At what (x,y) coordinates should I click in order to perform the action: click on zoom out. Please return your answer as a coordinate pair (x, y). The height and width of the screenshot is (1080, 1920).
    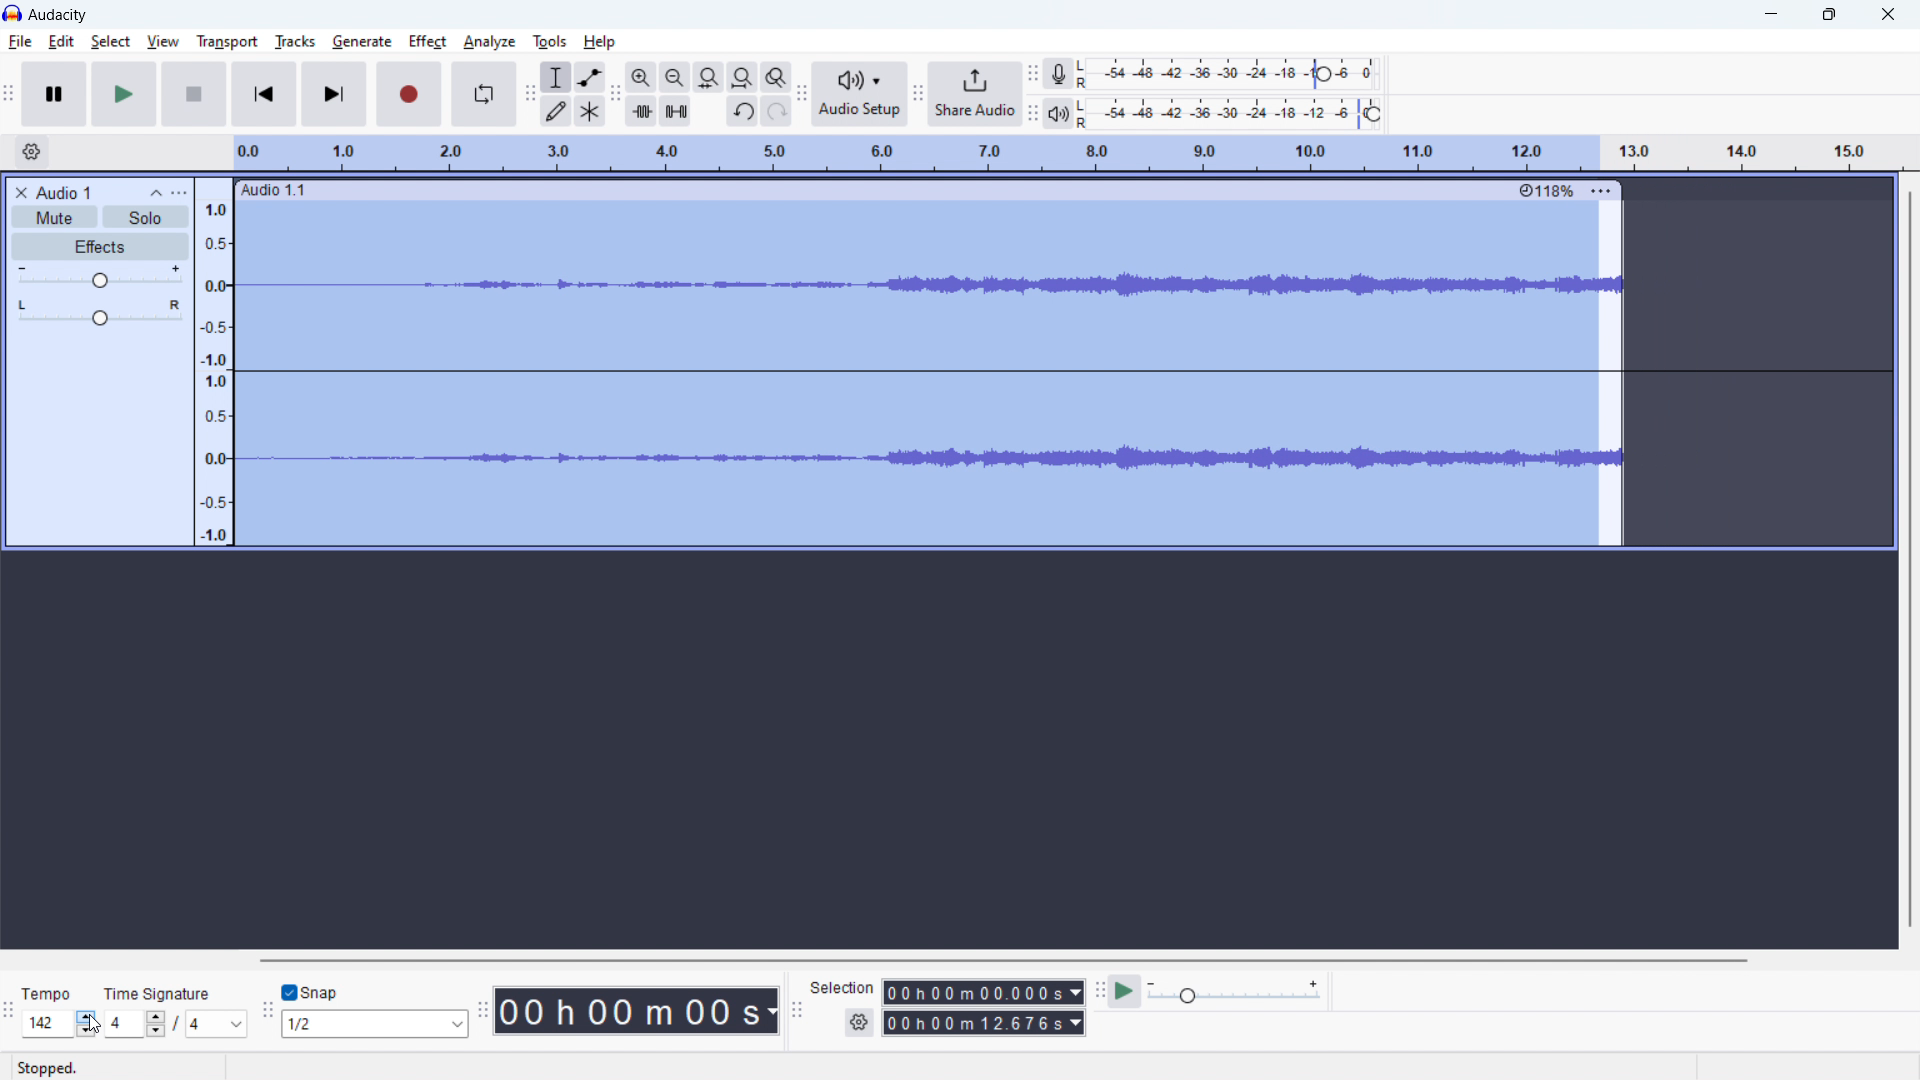
    Looking at the image, I should click on (641, 77).